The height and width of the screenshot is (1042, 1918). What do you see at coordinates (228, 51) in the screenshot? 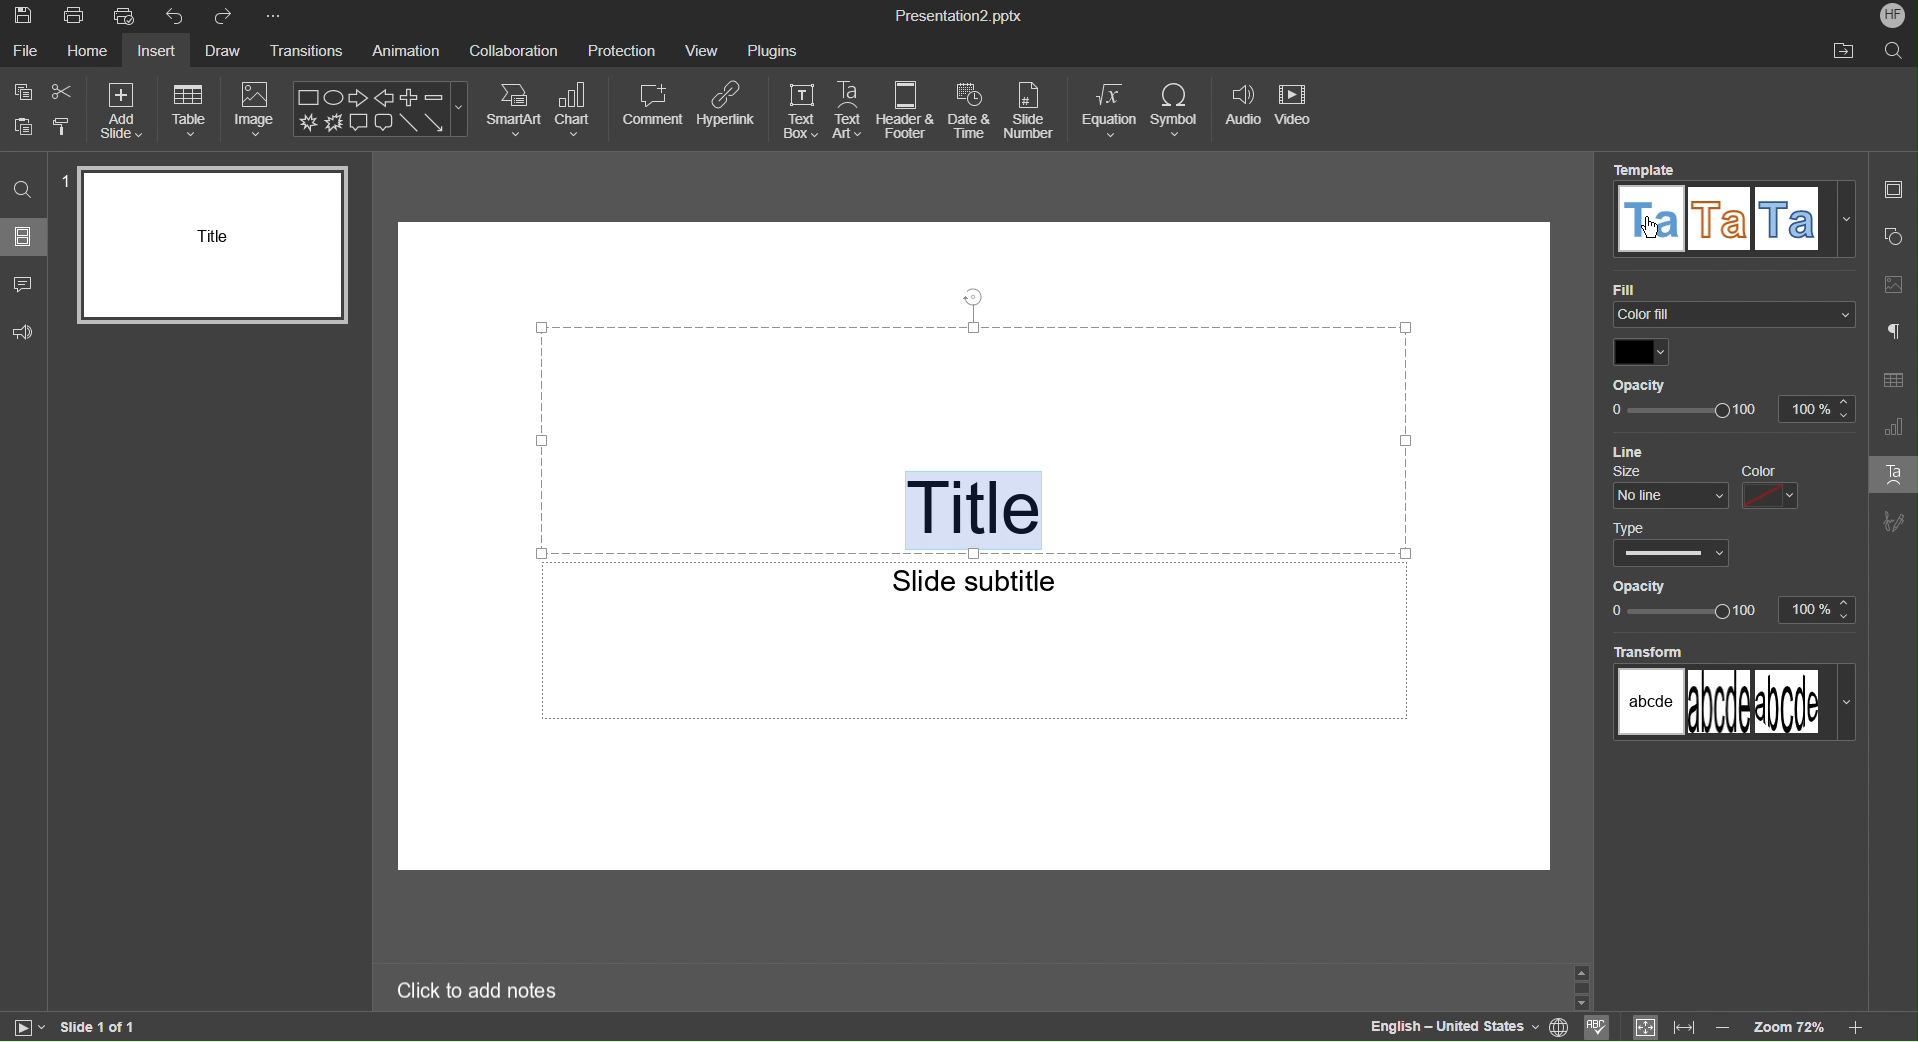
I see `Draw` at bounding box center [228, 51].